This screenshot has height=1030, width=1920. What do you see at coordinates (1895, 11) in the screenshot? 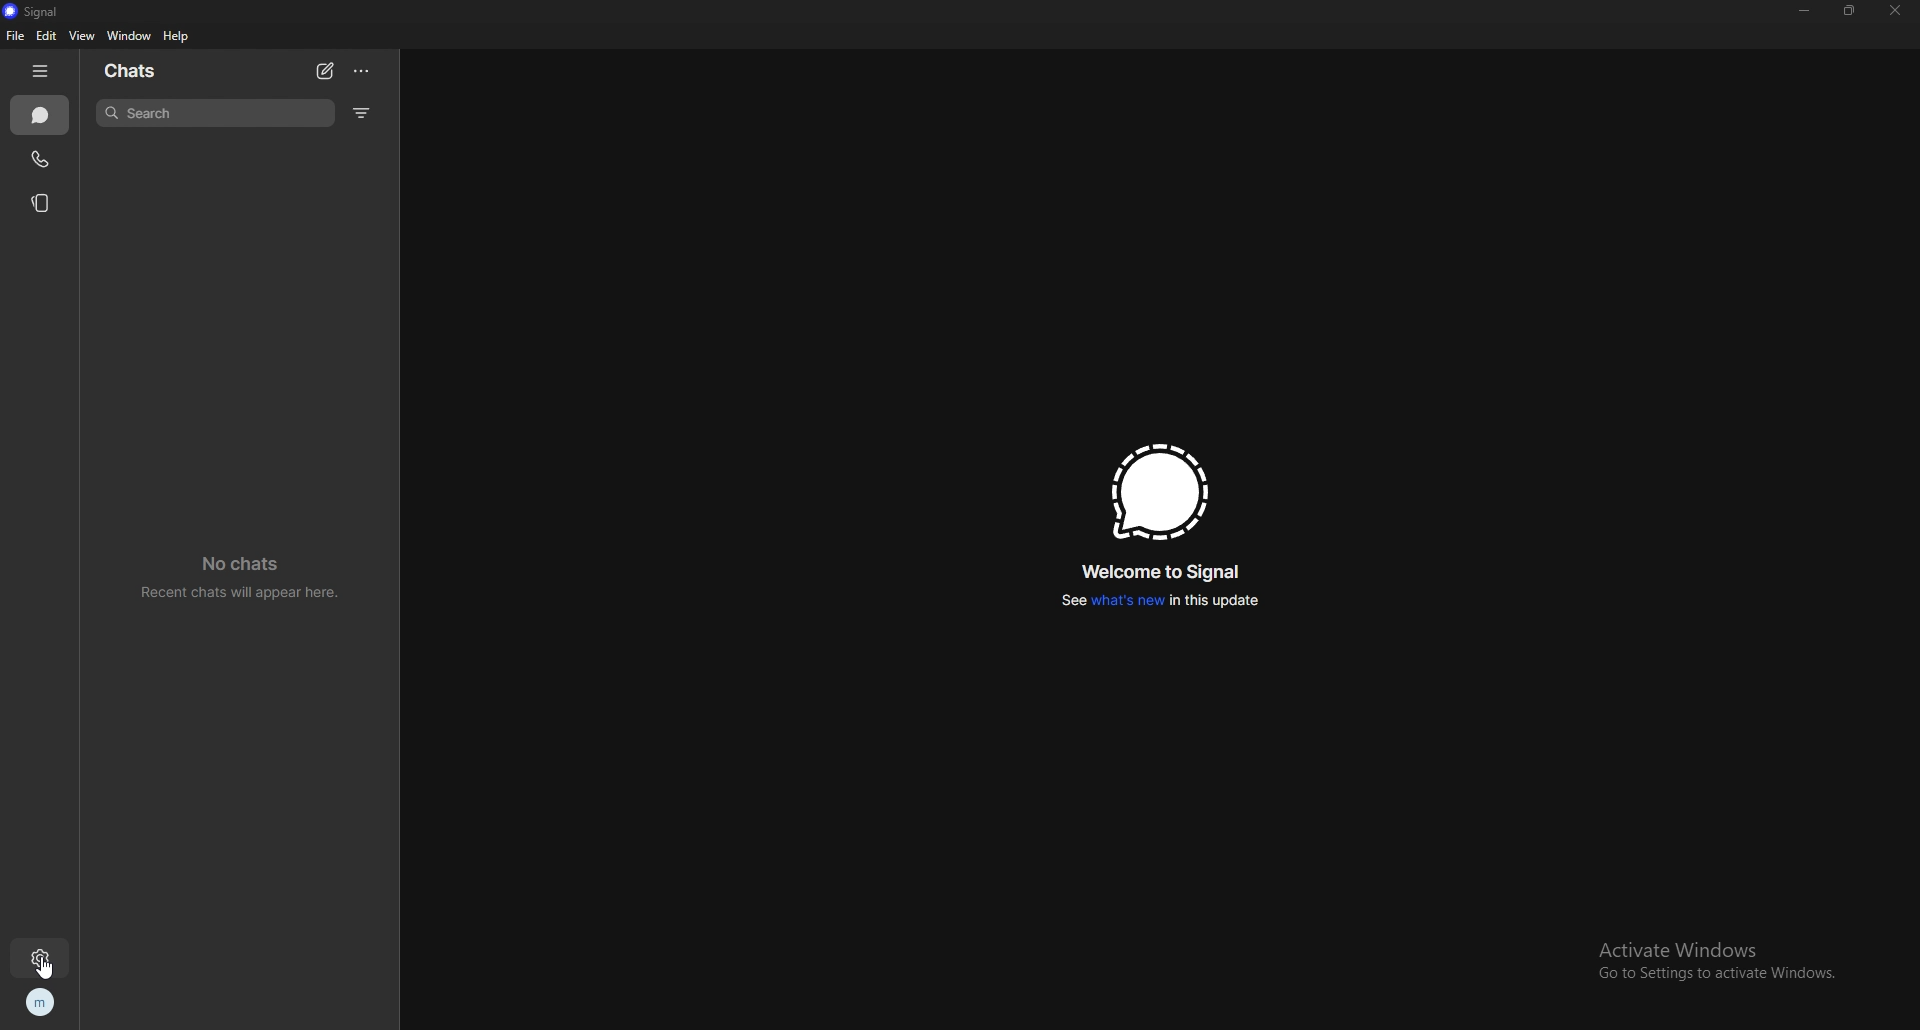
I see `close` at bounding box center [1895, 11].